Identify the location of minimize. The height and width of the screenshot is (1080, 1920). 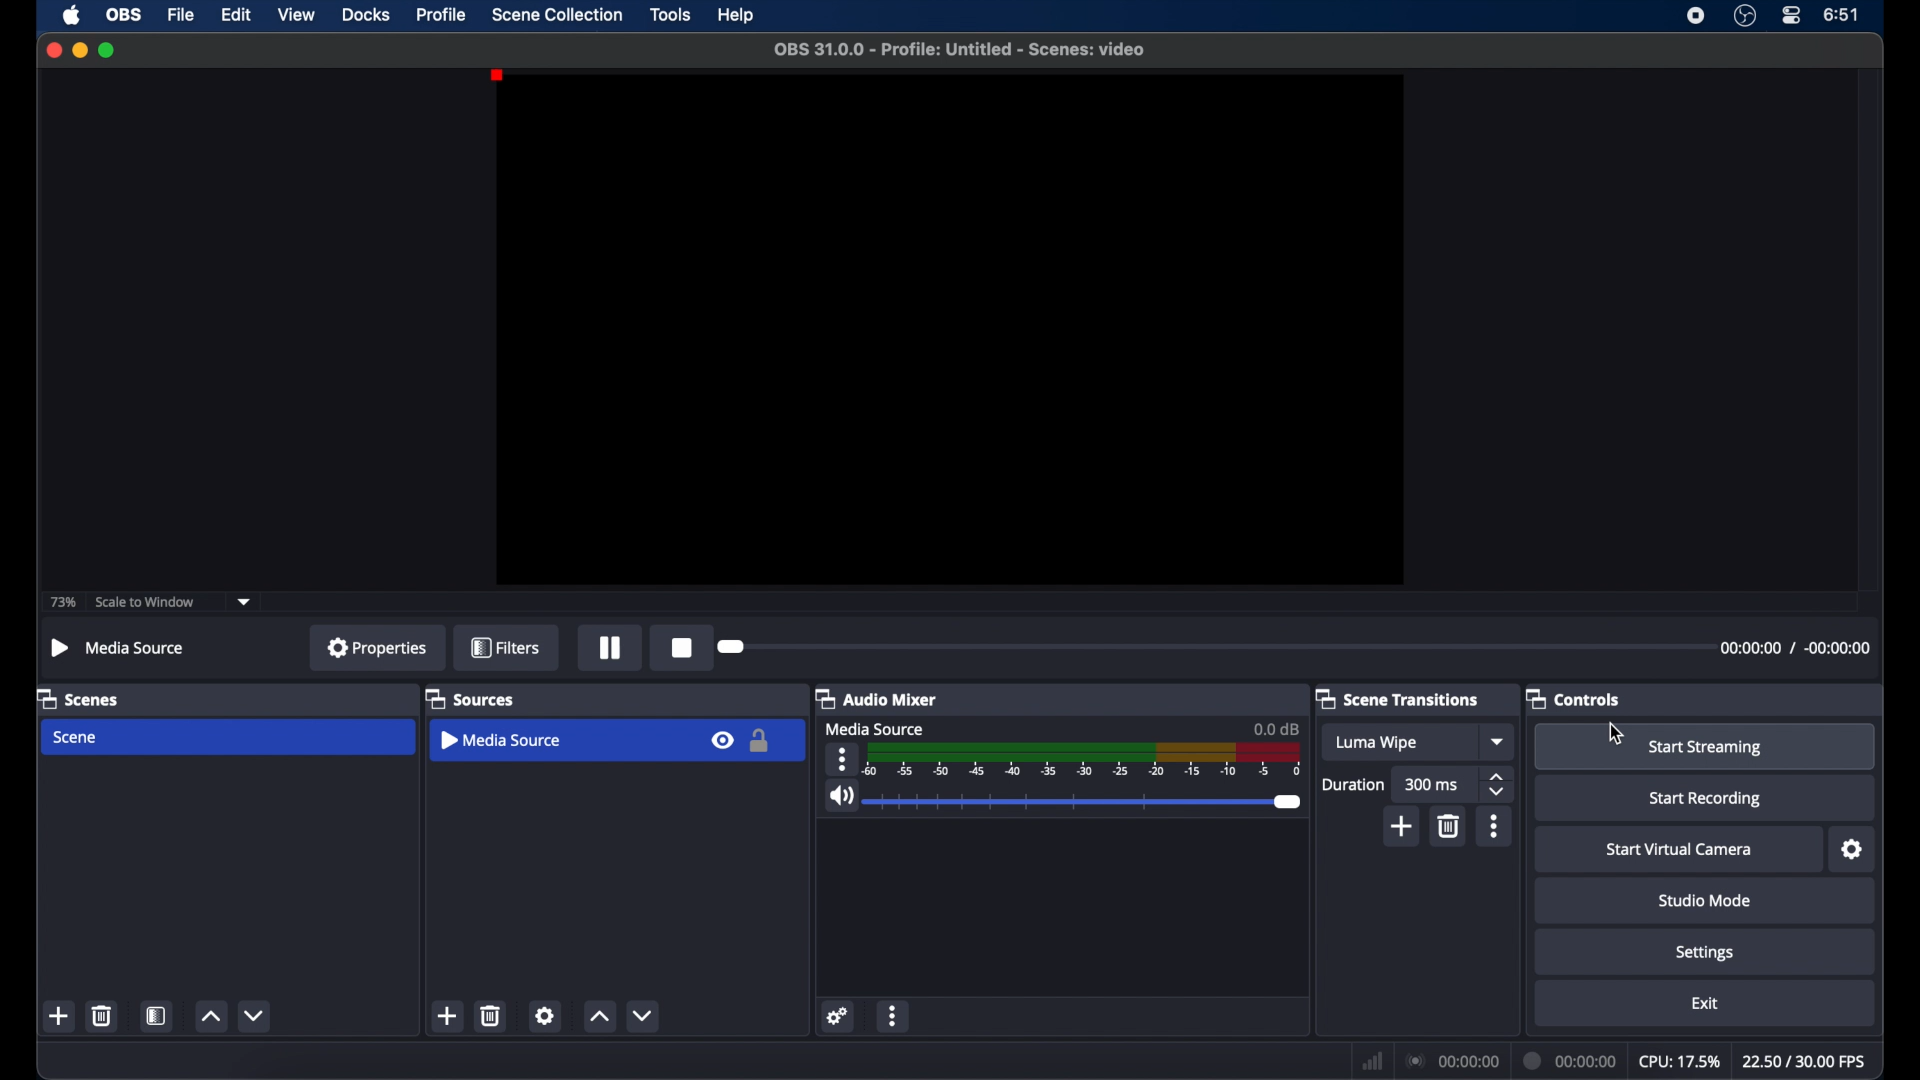
(79, 49).